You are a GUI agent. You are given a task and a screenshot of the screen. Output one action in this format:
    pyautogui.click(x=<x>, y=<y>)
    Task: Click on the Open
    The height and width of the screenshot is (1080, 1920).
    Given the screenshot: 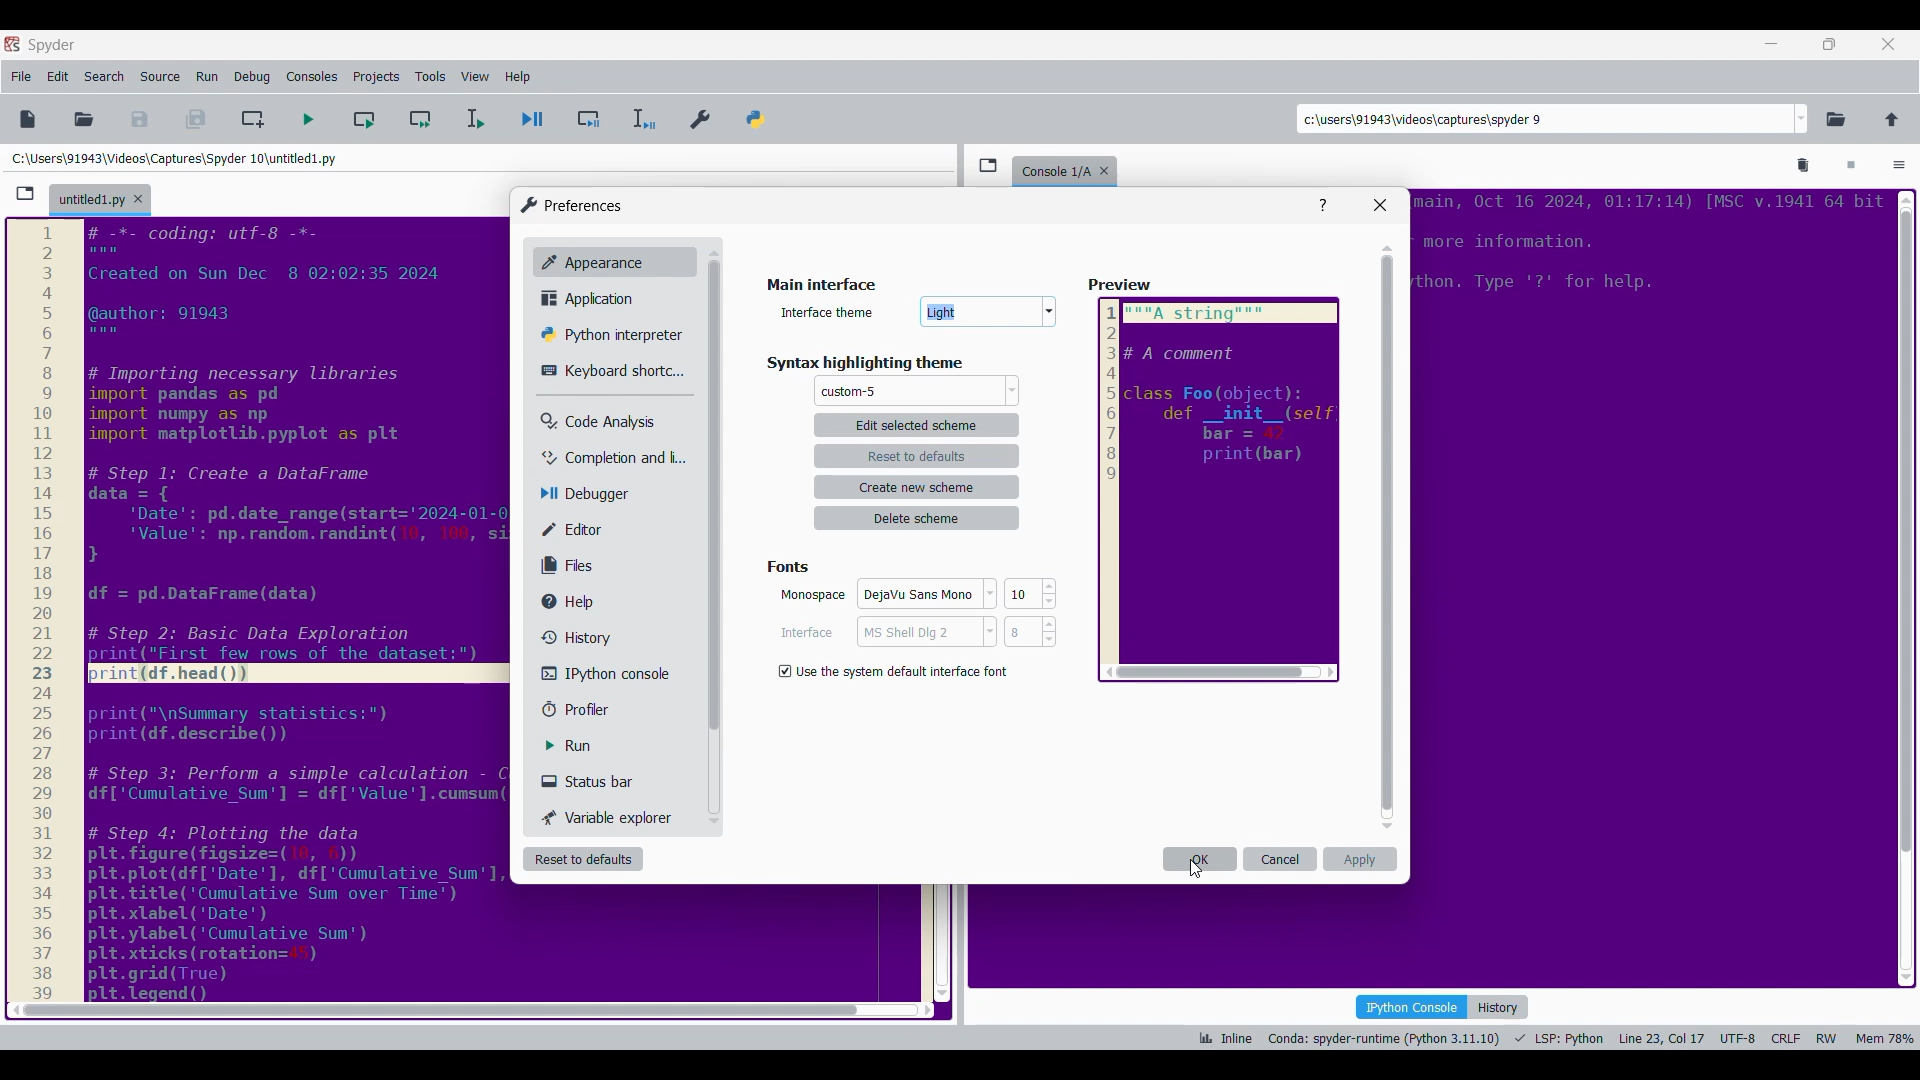 What is the action you would take?
    pyautogui.click(x=84, y=119)
    